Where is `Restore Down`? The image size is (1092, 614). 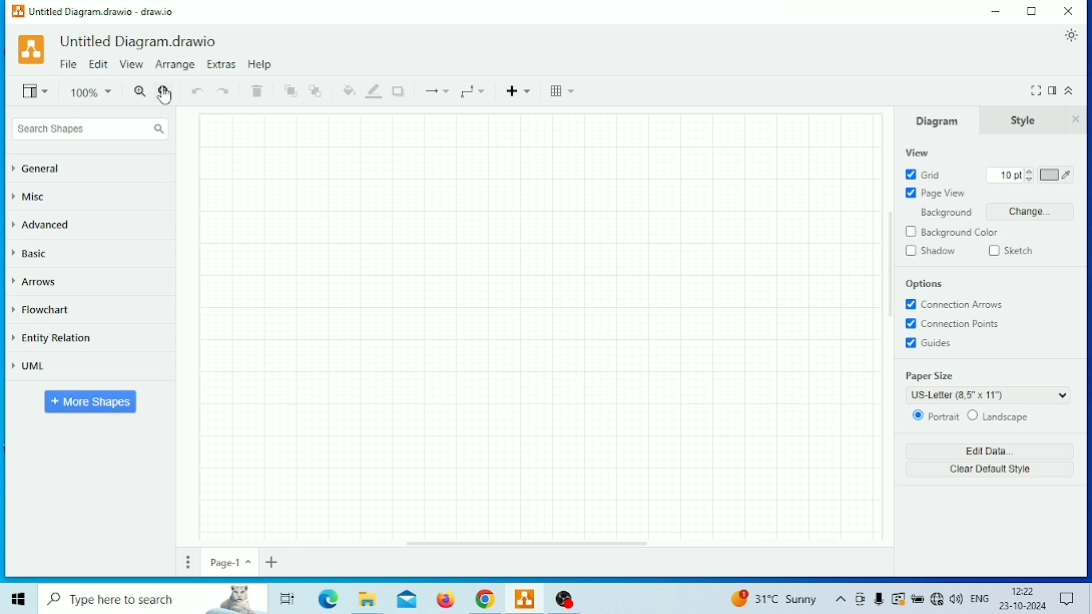
Restore Down is located at coordinates (1033, 11).